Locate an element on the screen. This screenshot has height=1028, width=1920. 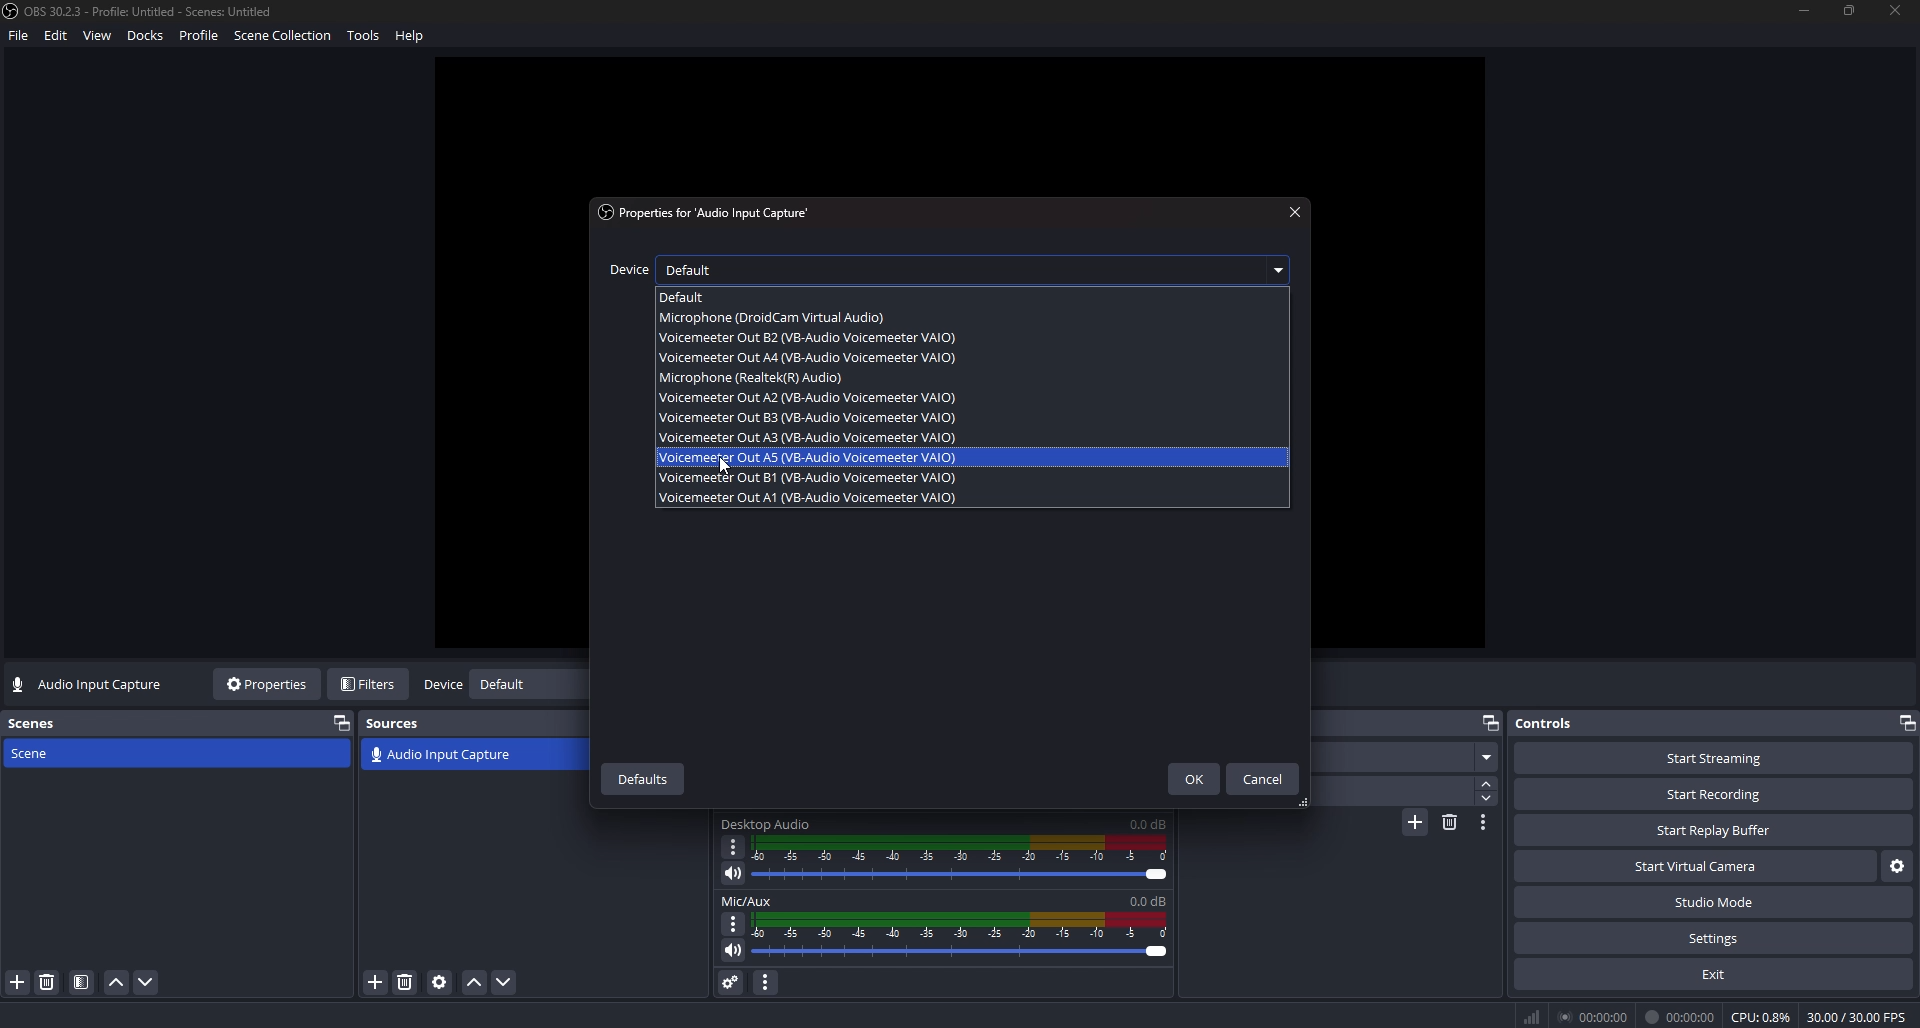
voicemeeter out a5 is located at coordinates (809, 457).